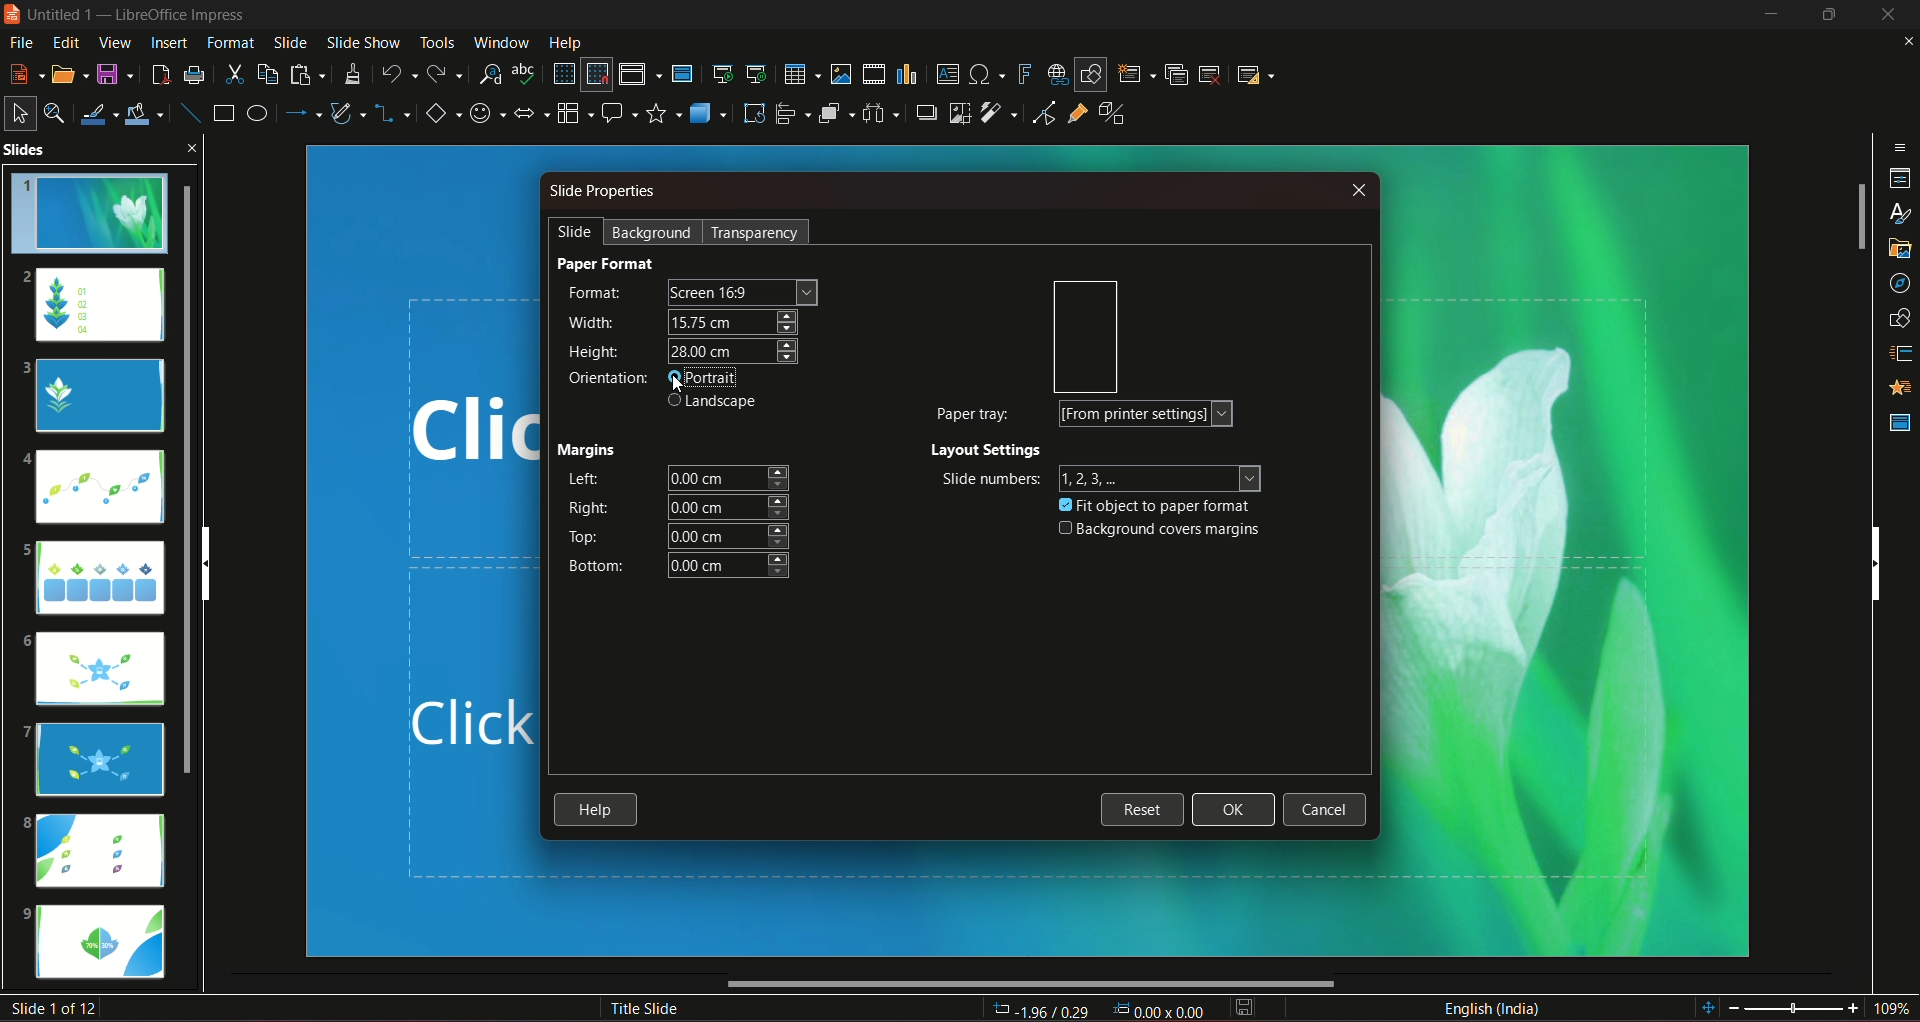 The width and height of the screenshot is (1920, 1022). I want to click on slide 8, so click(99, 850).